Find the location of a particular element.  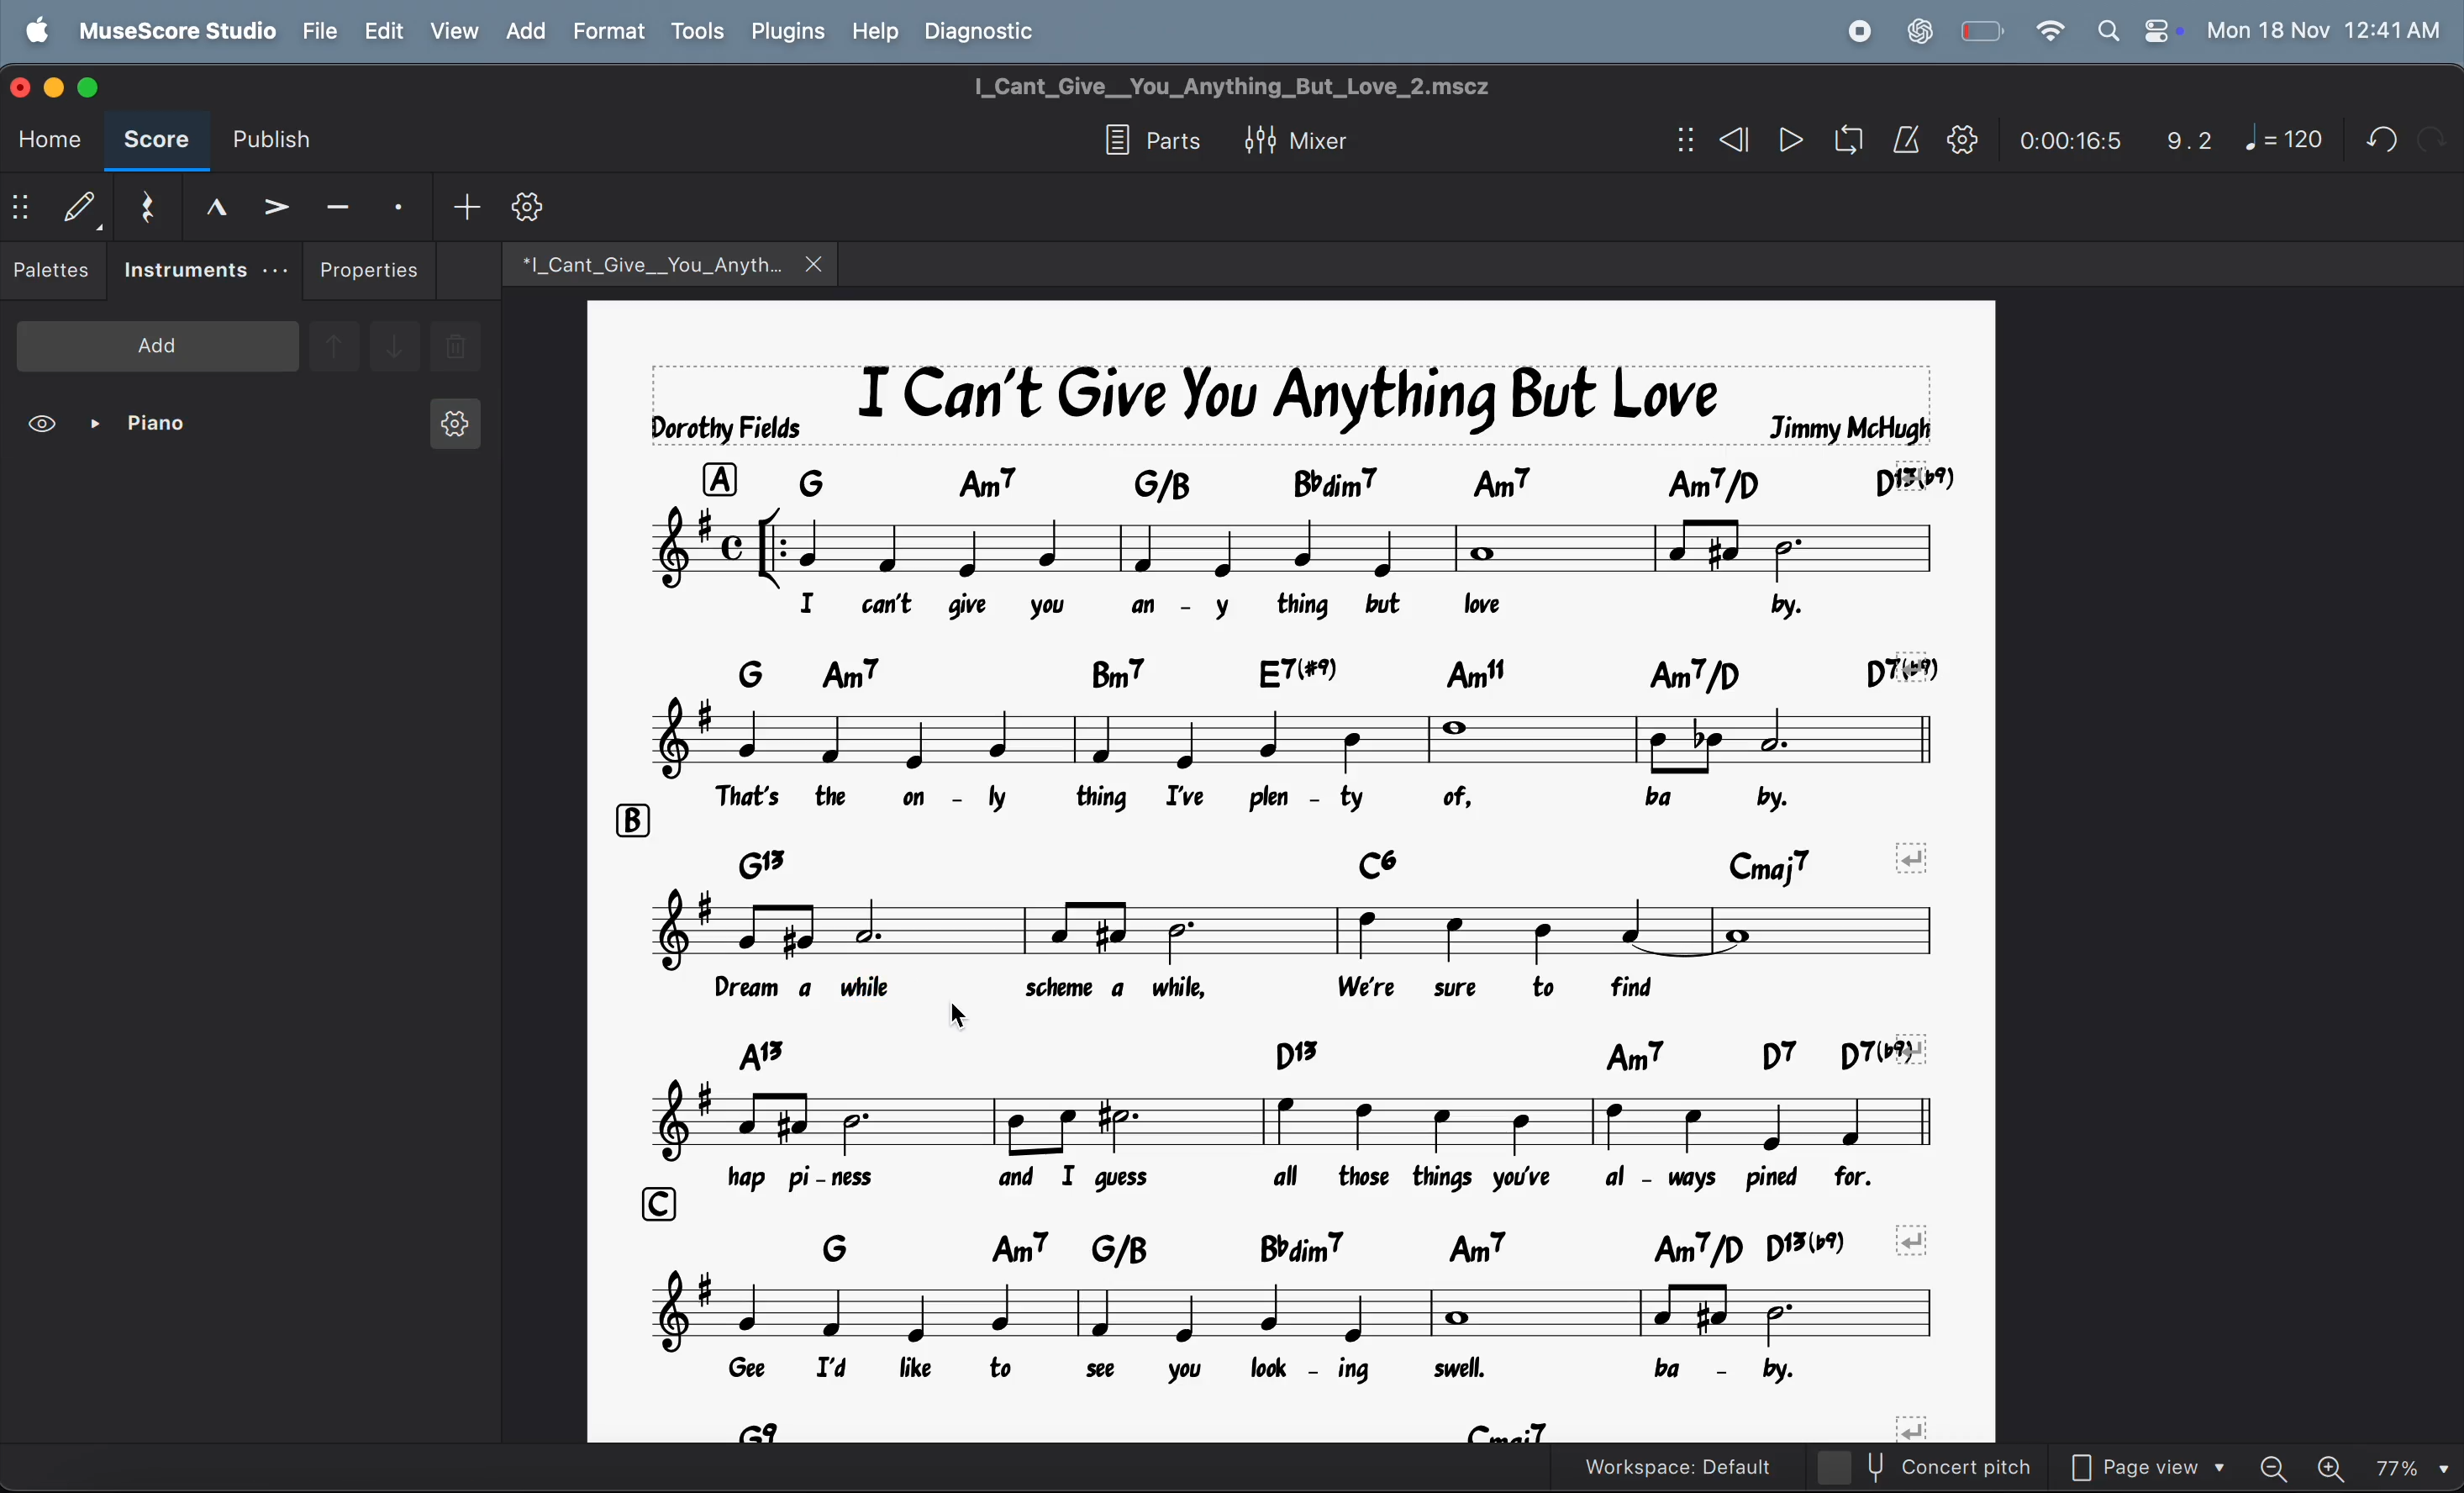

cursor is located at coordinates (968, 1016).